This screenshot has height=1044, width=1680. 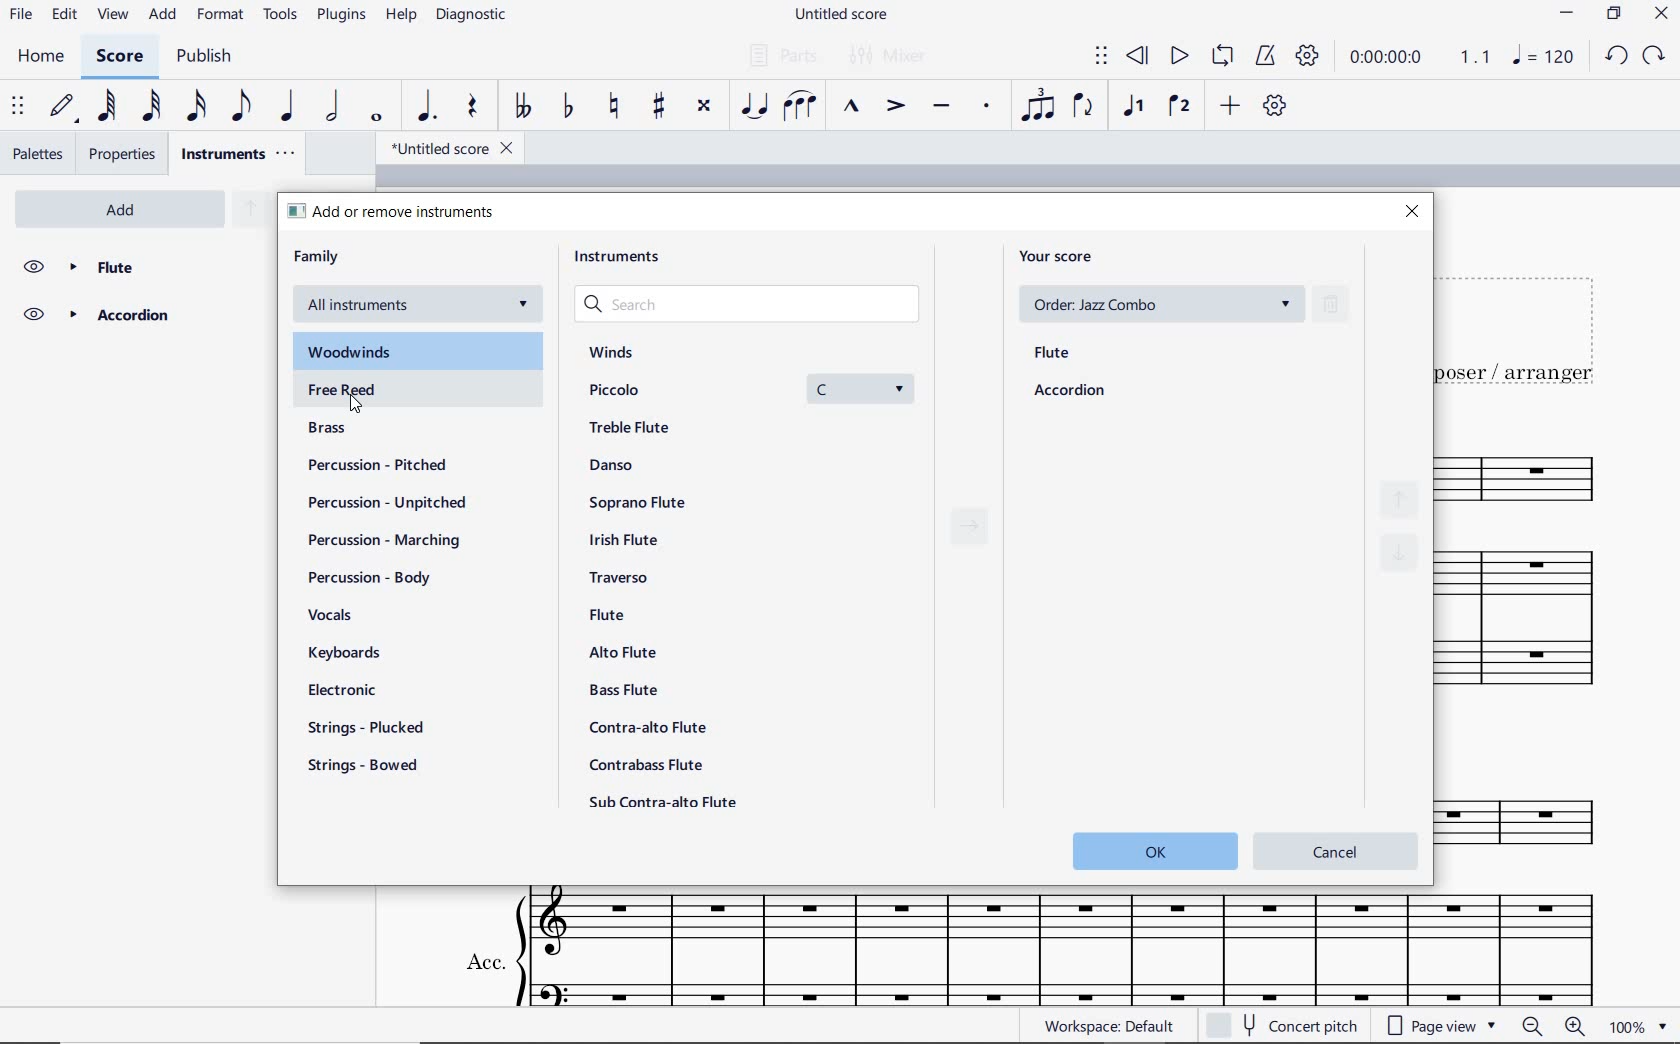 What do you see at coordinates (374, 118) in the screenshot?
I see `whole note` at bounding box center [374, 118].